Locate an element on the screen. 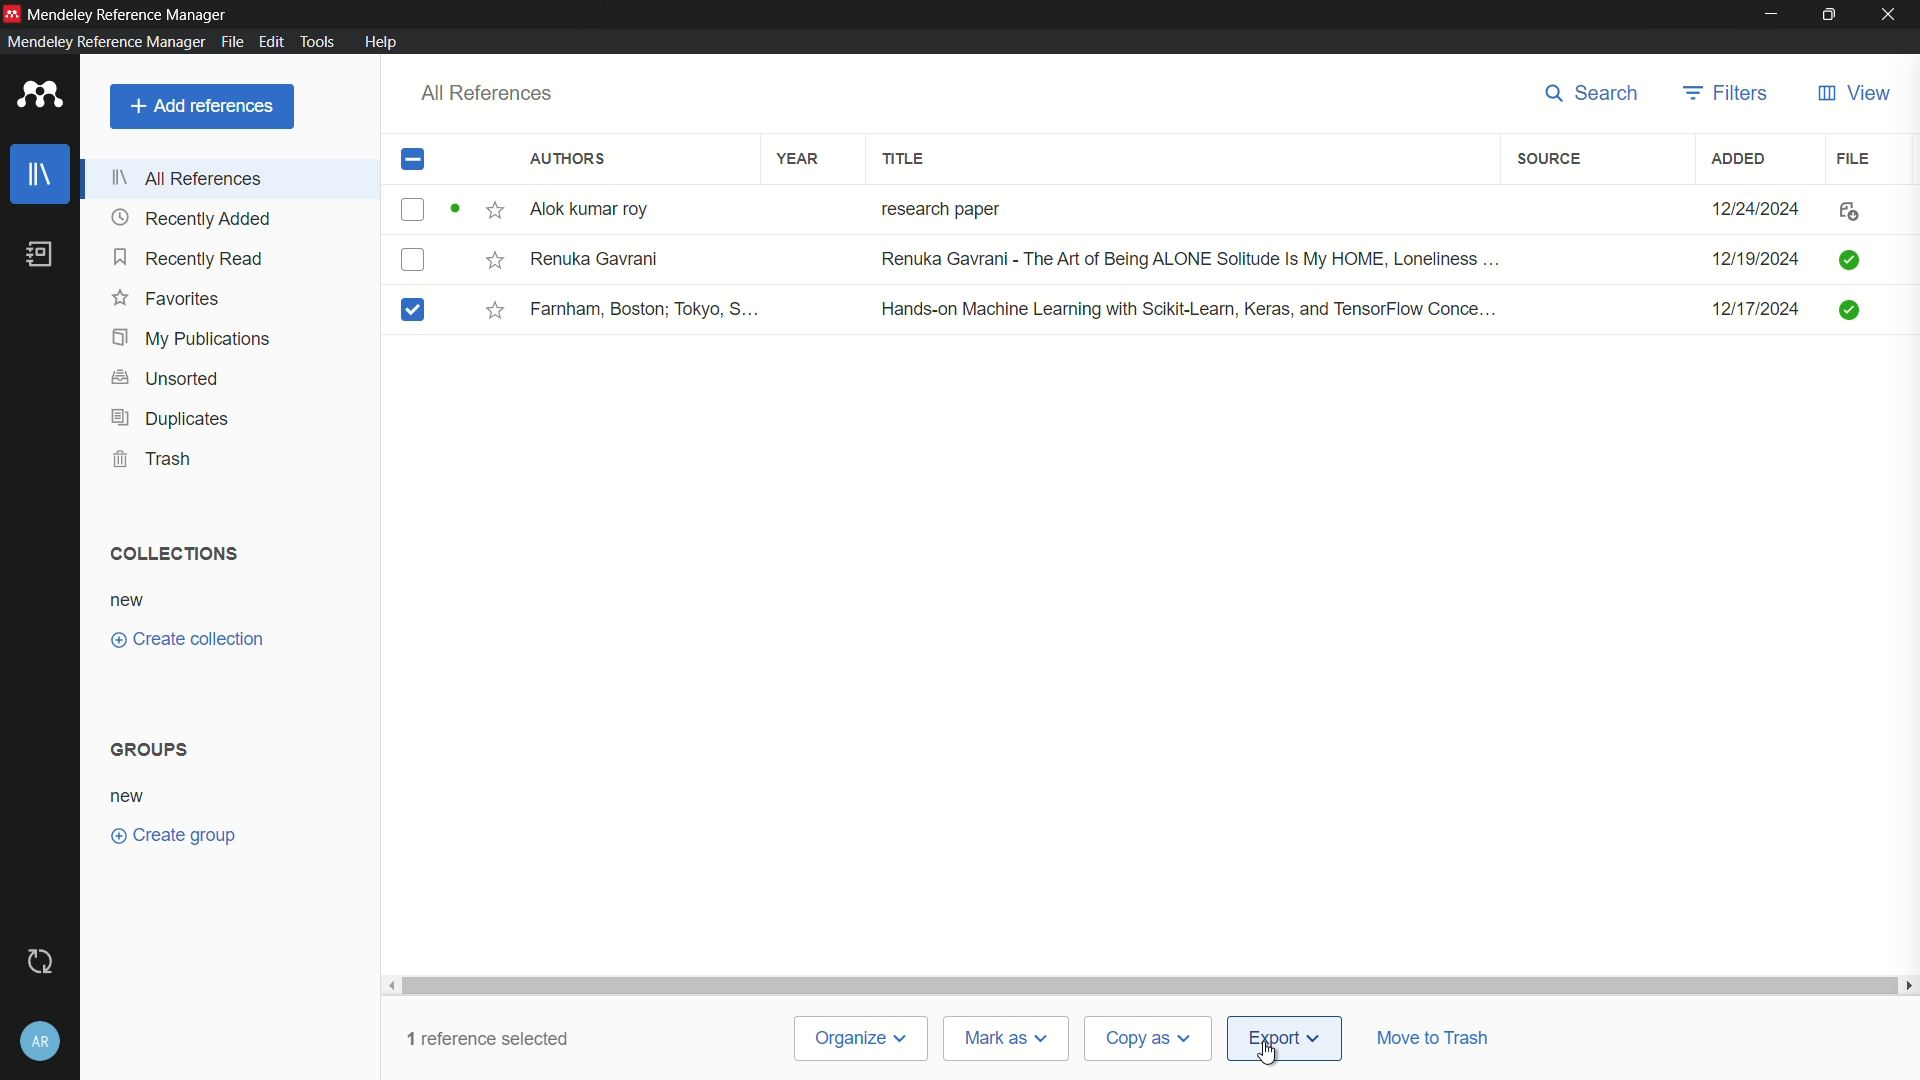 The image size is (1920, 1080). 12/24/2024 is located at coordinates (1754, 205).